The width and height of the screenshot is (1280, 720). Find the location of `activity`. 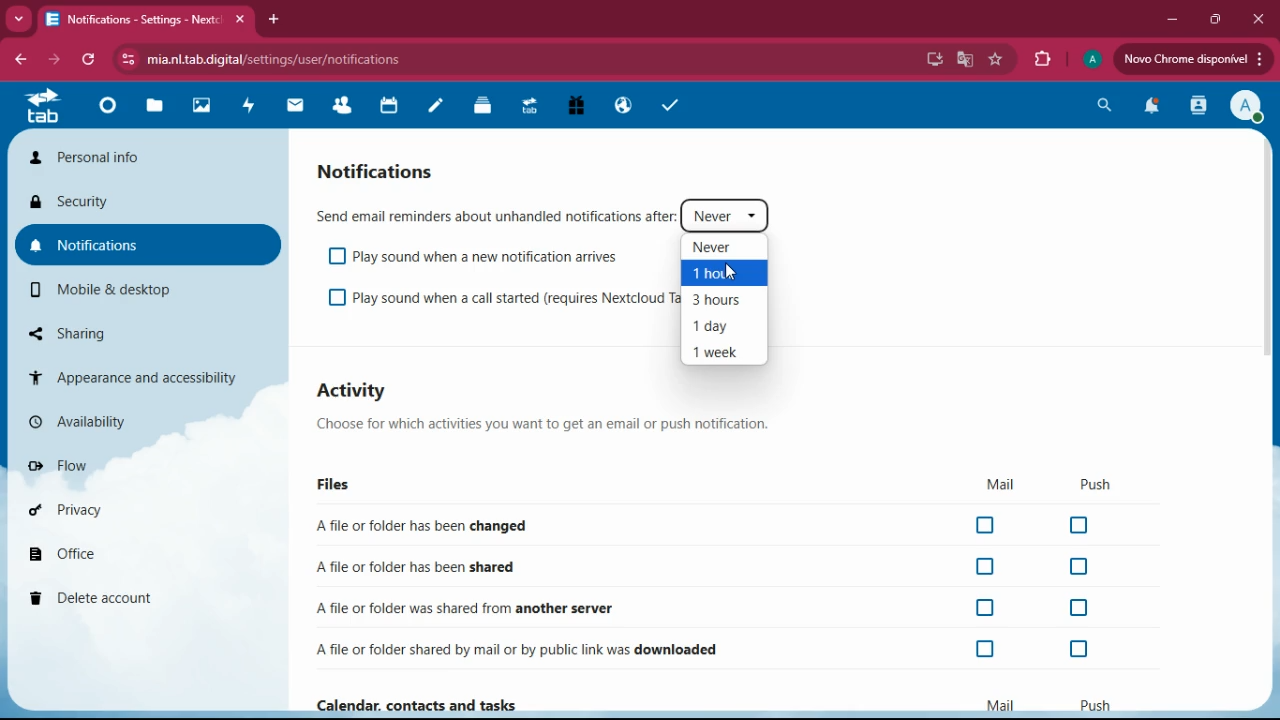

activity is located at coordinates (1195, 106).